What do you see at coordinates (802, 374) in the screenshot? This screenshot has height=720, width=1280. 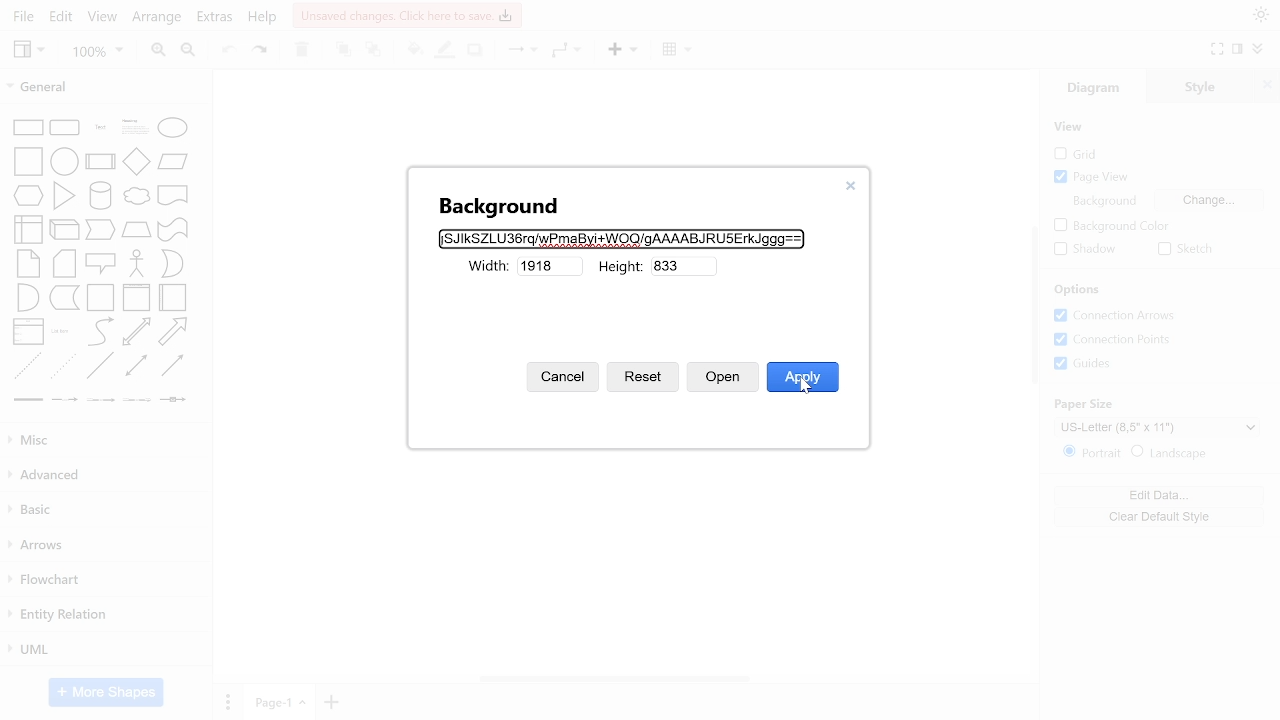 I see `apply` at bounding box center [802, 374].